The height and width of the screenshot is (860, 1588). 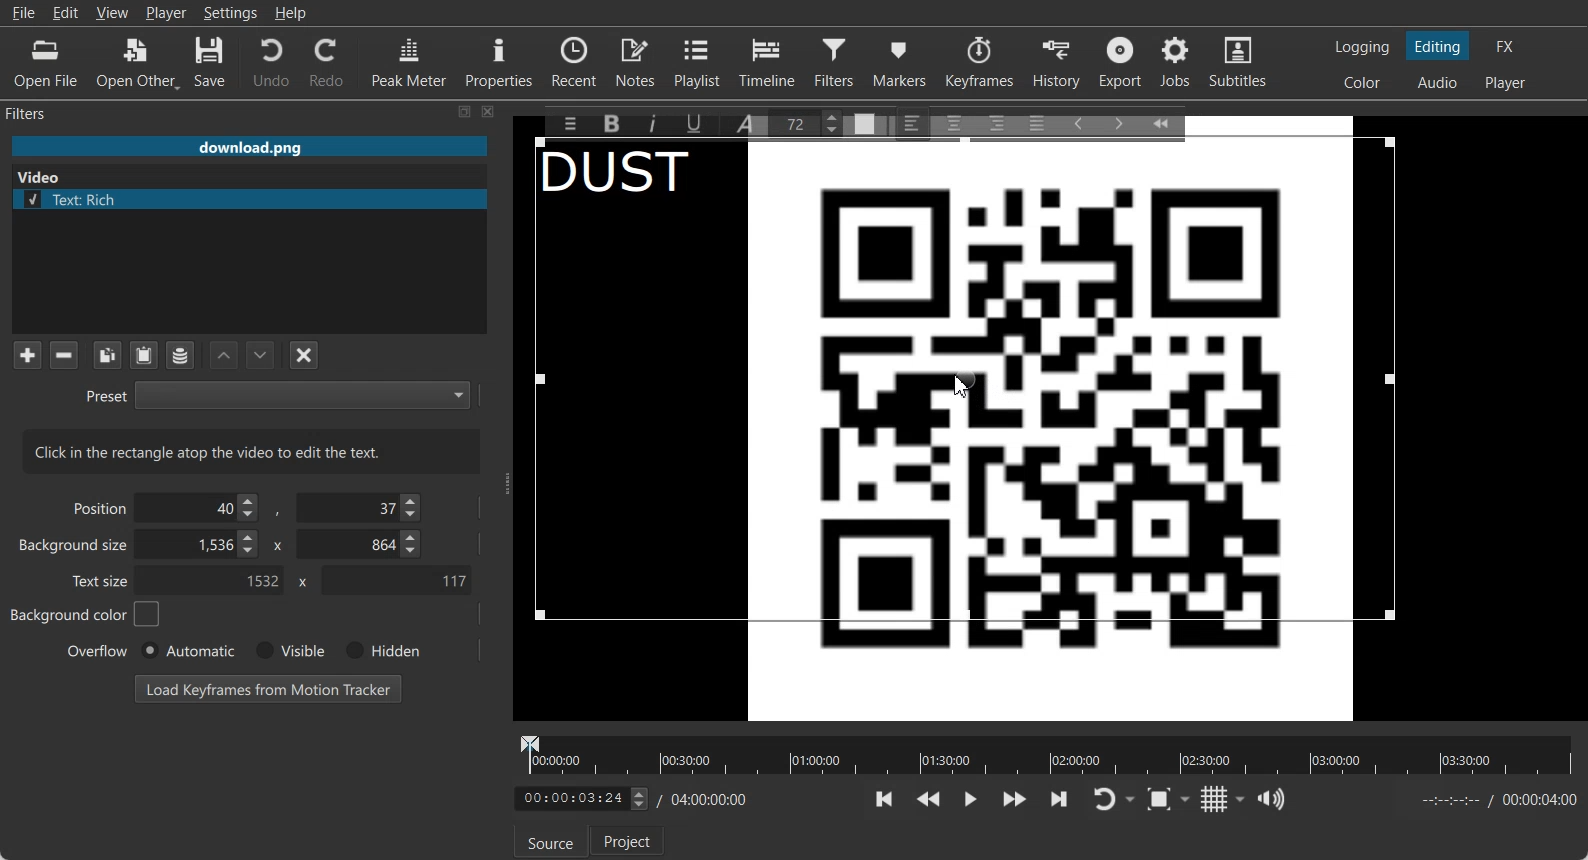 What do you see at coordinates (257, 199) in the screenshot?
I see `Text rich file` at bounding box center [257, 199].